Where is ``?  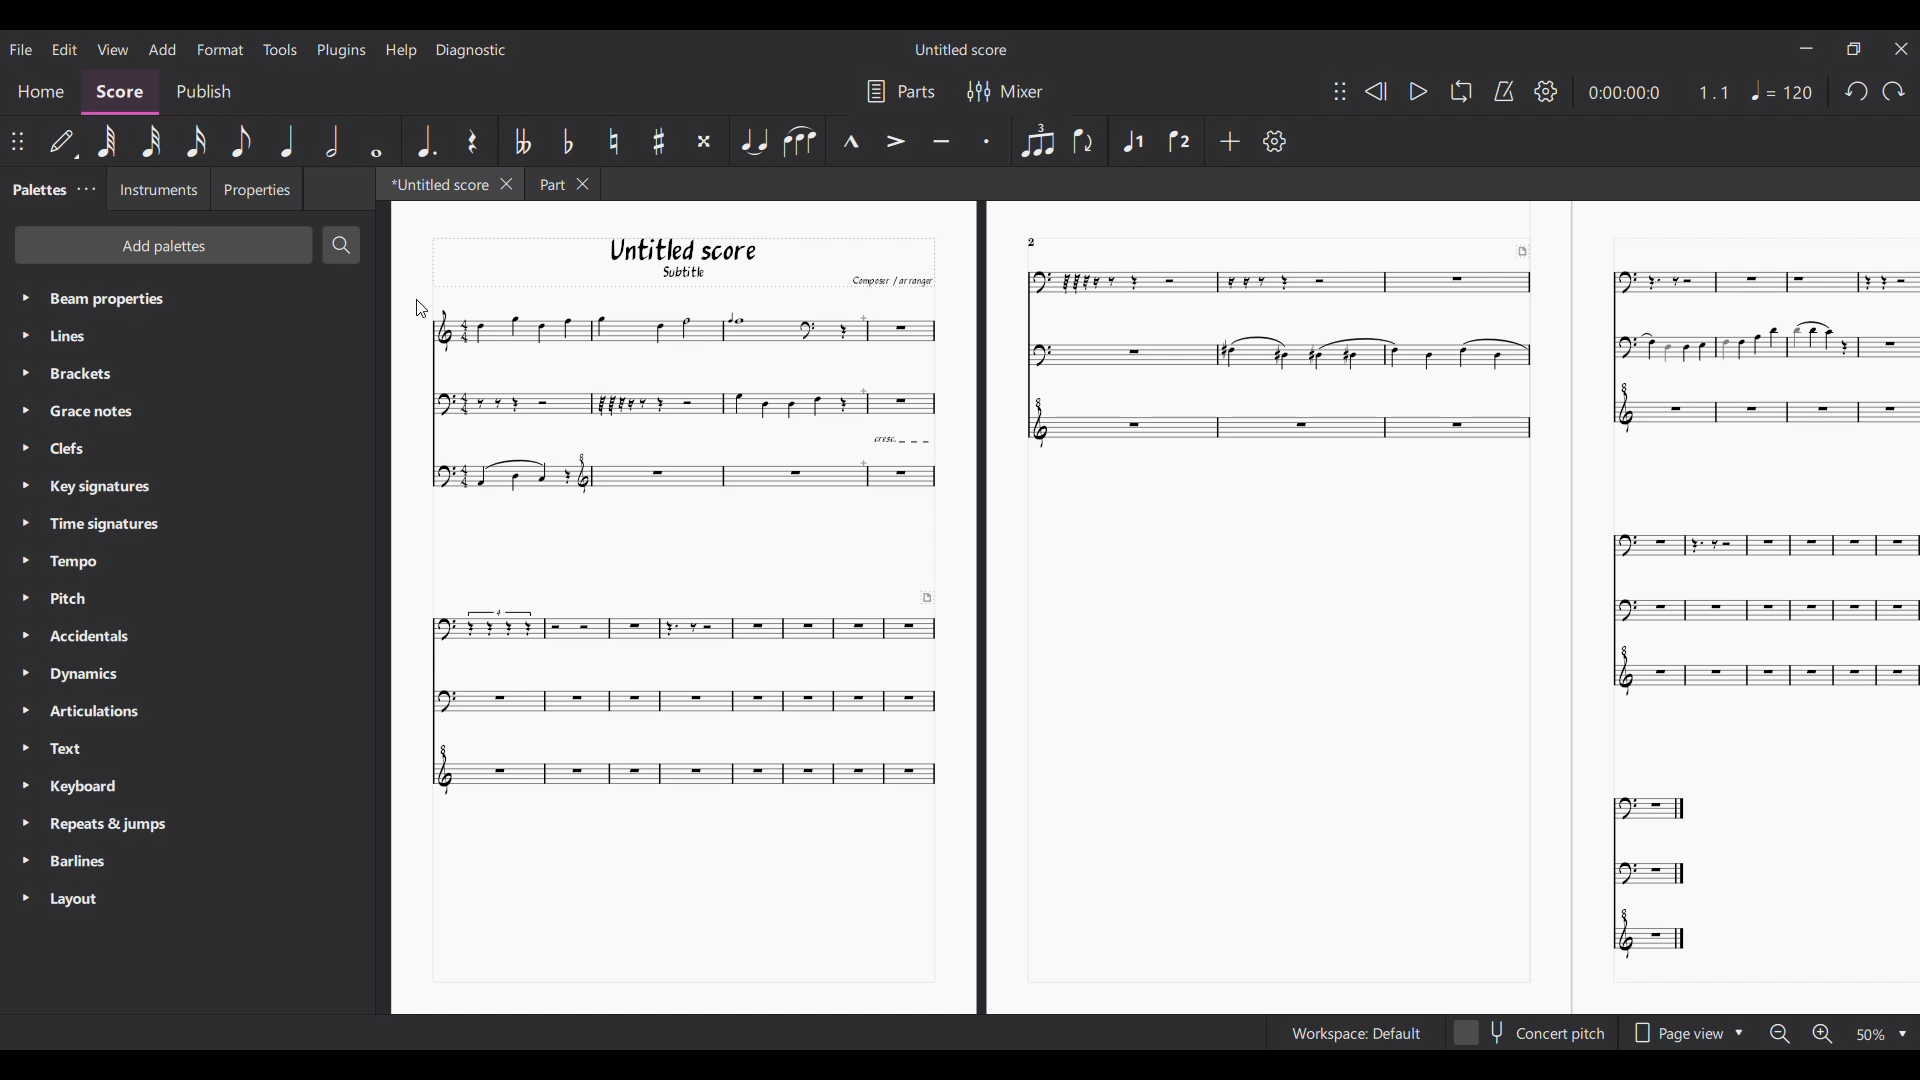
 is located at coordinates (689, 700).